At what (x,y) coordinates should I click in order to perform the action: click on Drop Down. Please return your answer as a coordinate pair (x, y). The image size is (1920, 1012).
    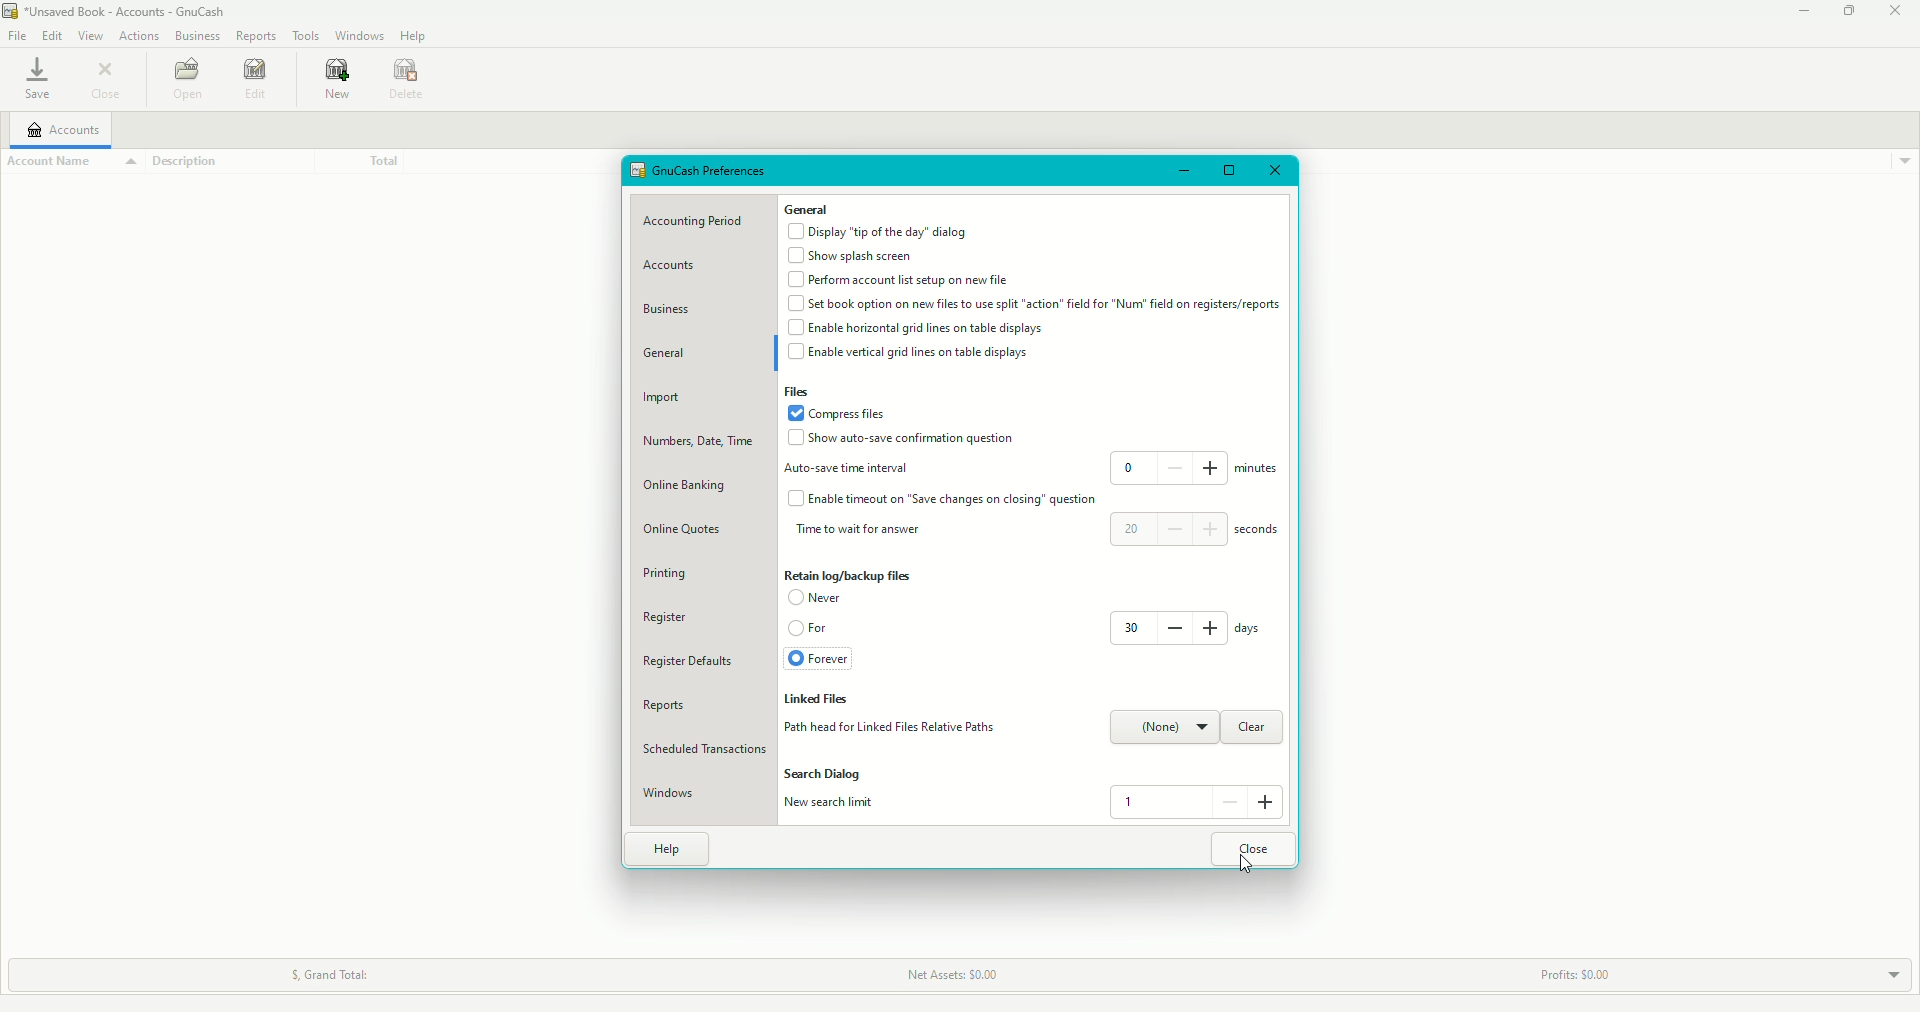
    Looking at the image, I should click on (1880, 973).